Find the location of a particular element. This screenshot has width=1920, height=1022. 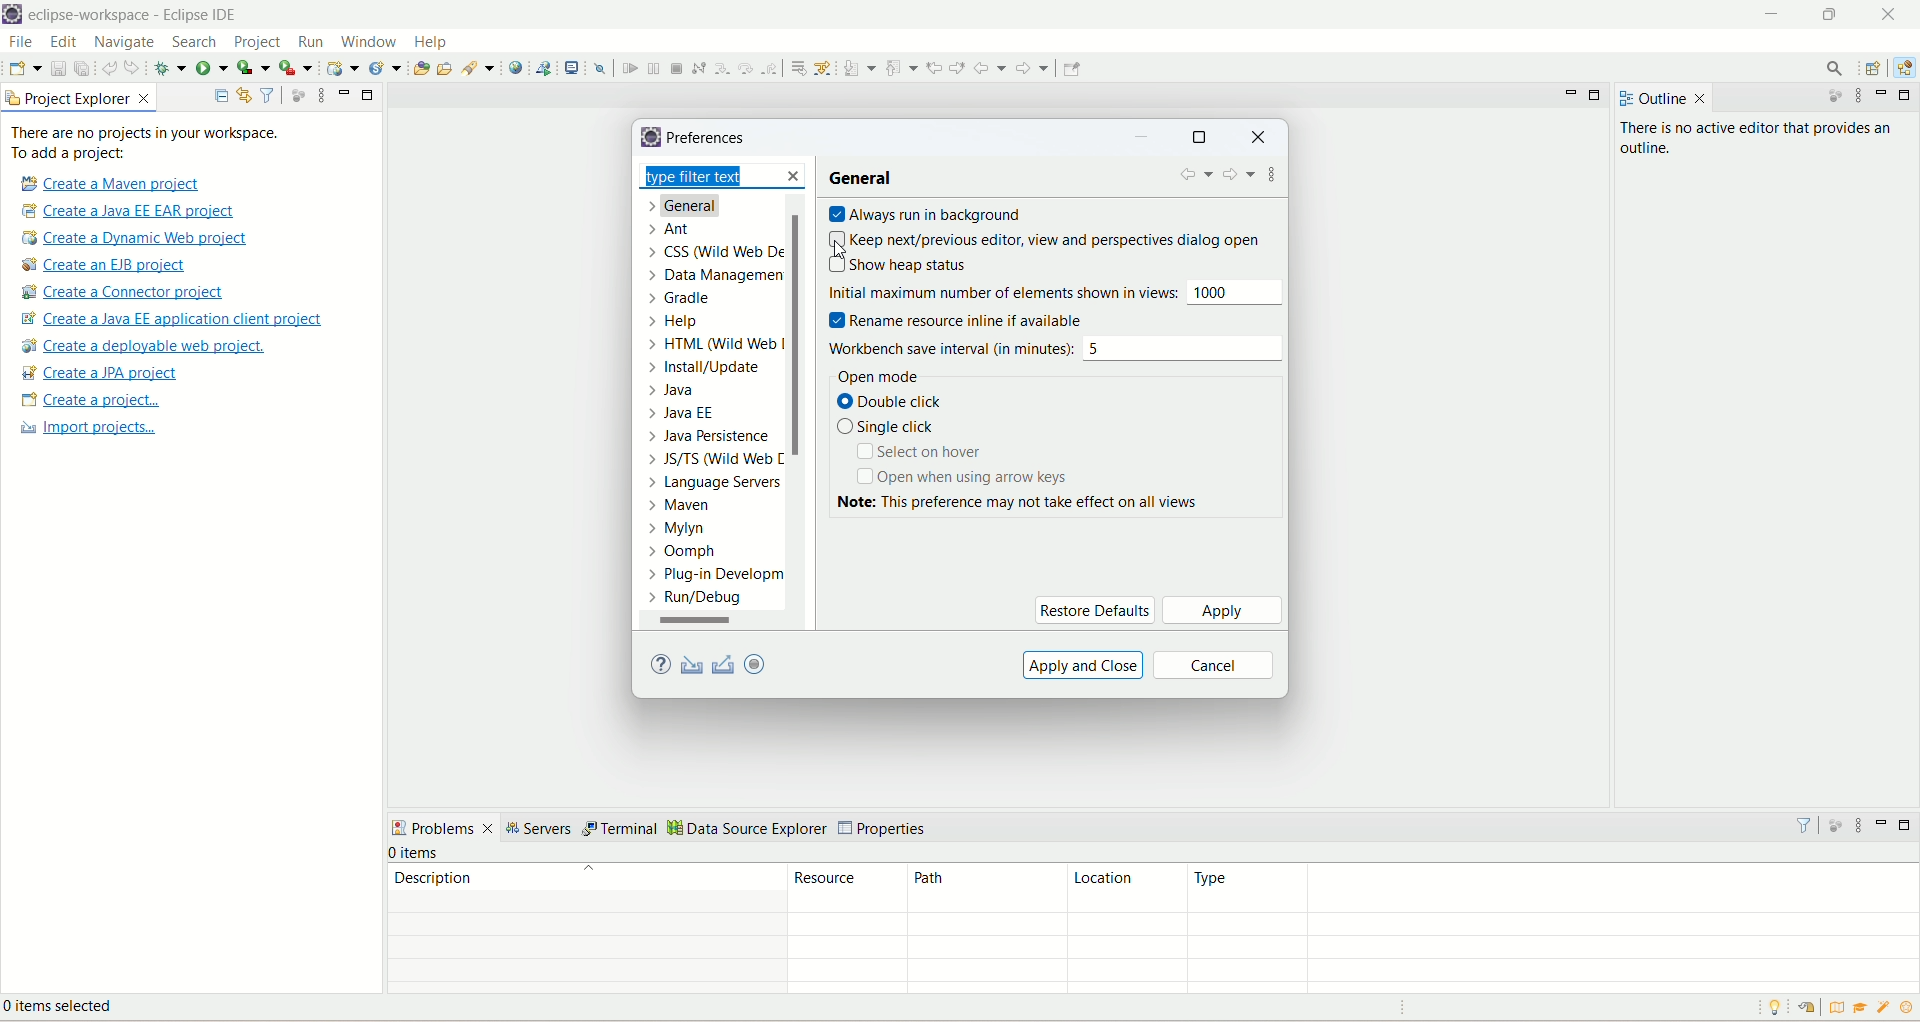

back is located at coordinates (1195, 178).